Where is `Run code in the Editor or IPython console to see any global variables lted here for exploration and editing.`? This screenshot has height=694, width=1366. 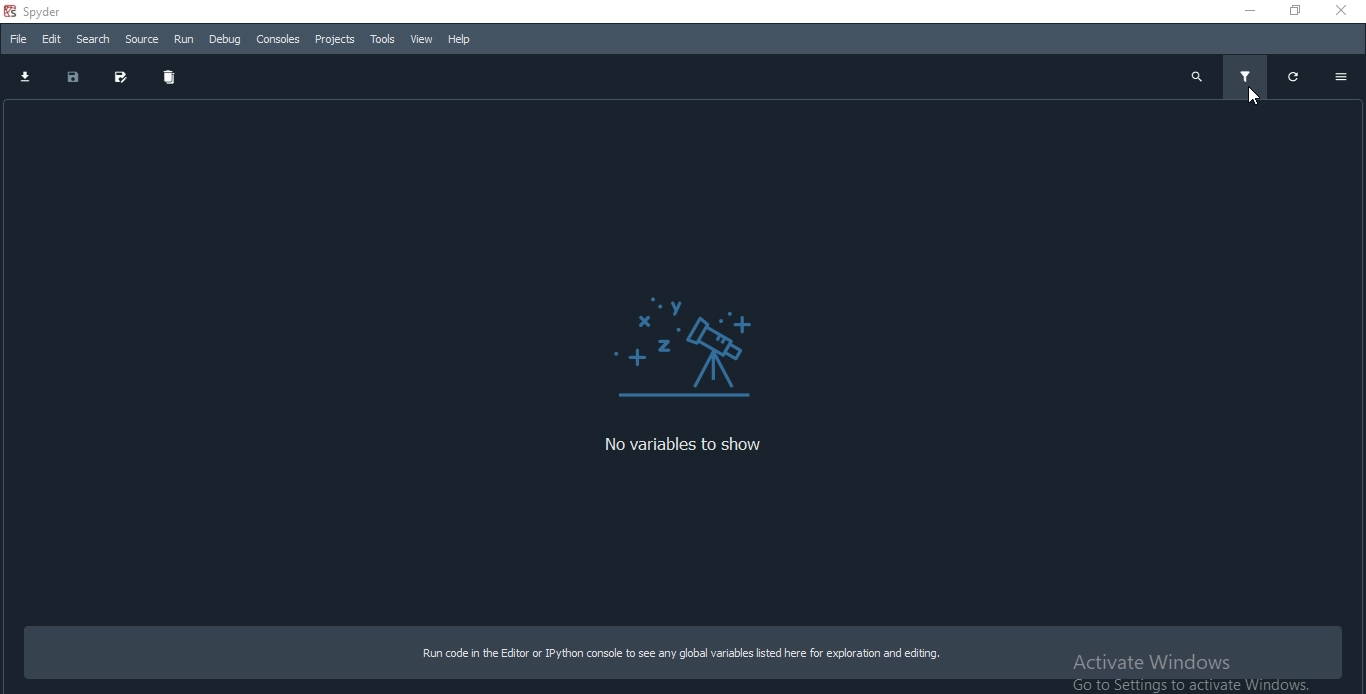
Run code in the Editor or IPython console to see any global variables lted here for exploration and editing. is located at coordinates (682, 654).